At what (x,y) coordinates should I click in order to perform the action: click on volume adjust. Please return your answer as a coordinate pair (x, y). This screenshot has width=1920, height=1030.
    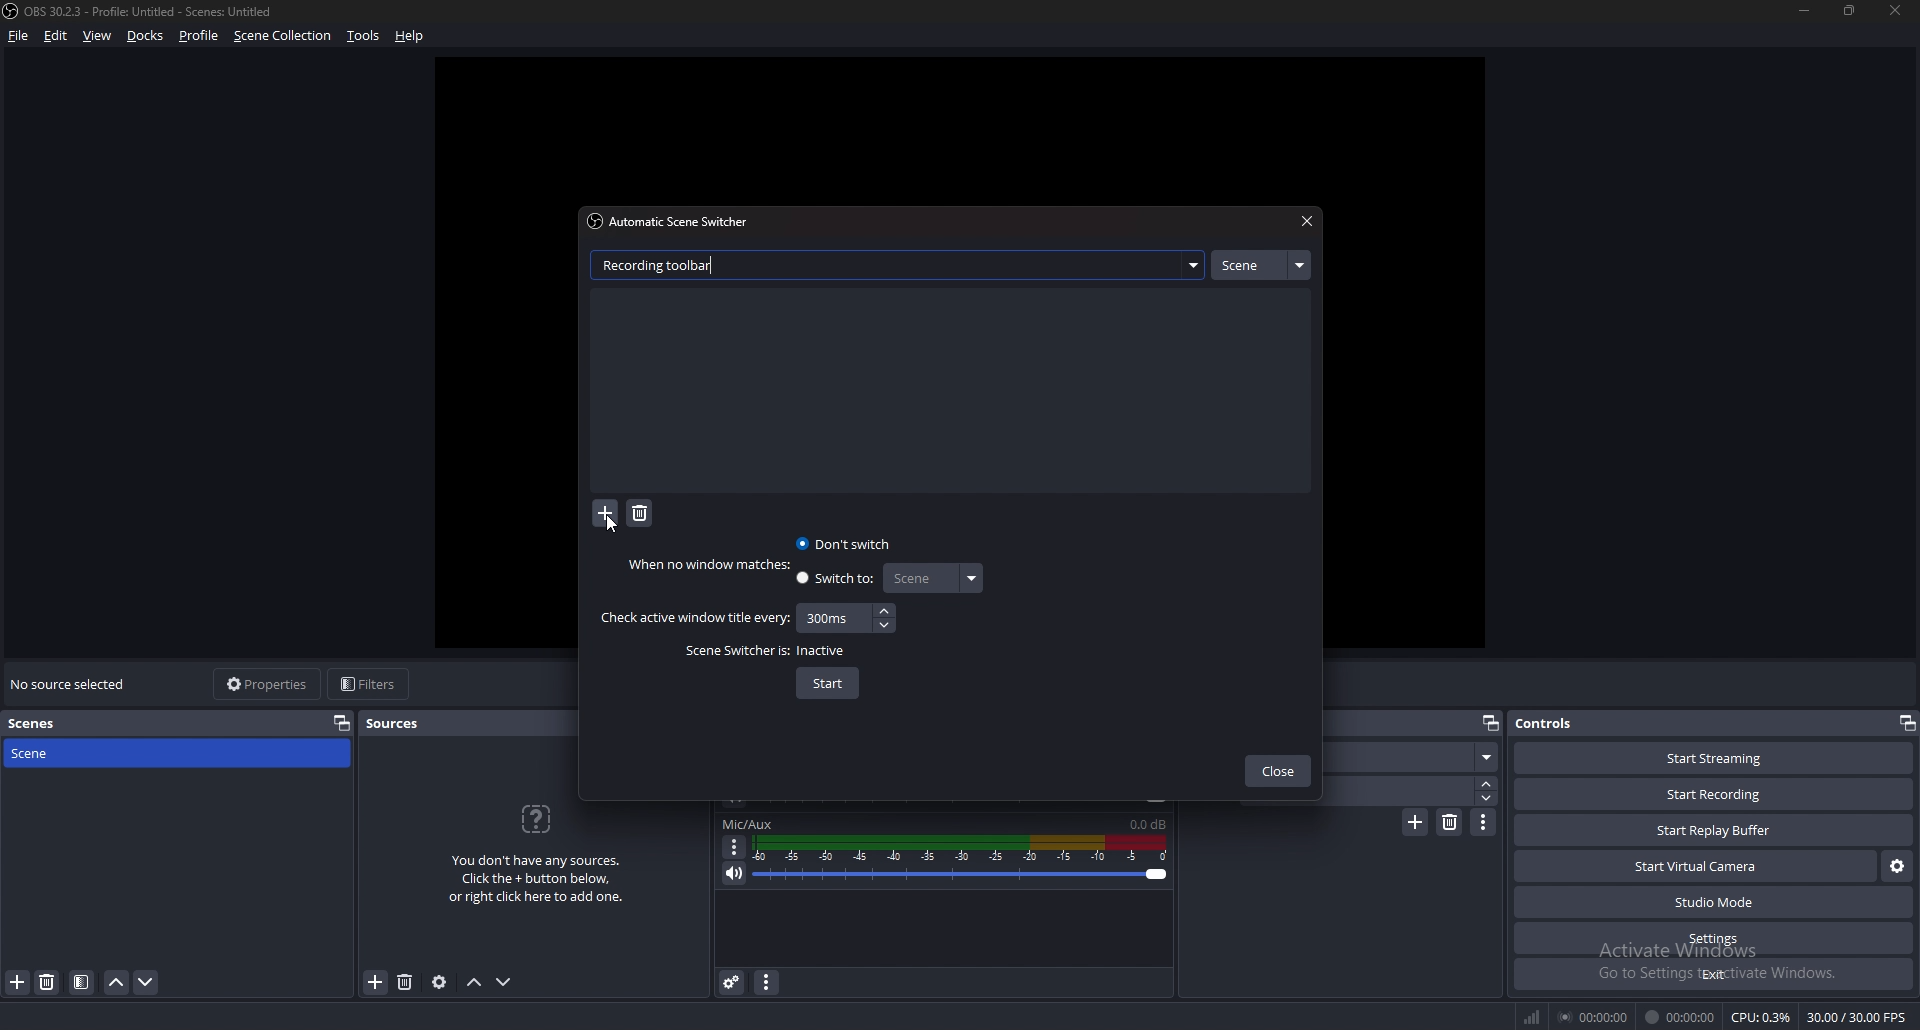
    Looking at the image, I should click on (960, 861).